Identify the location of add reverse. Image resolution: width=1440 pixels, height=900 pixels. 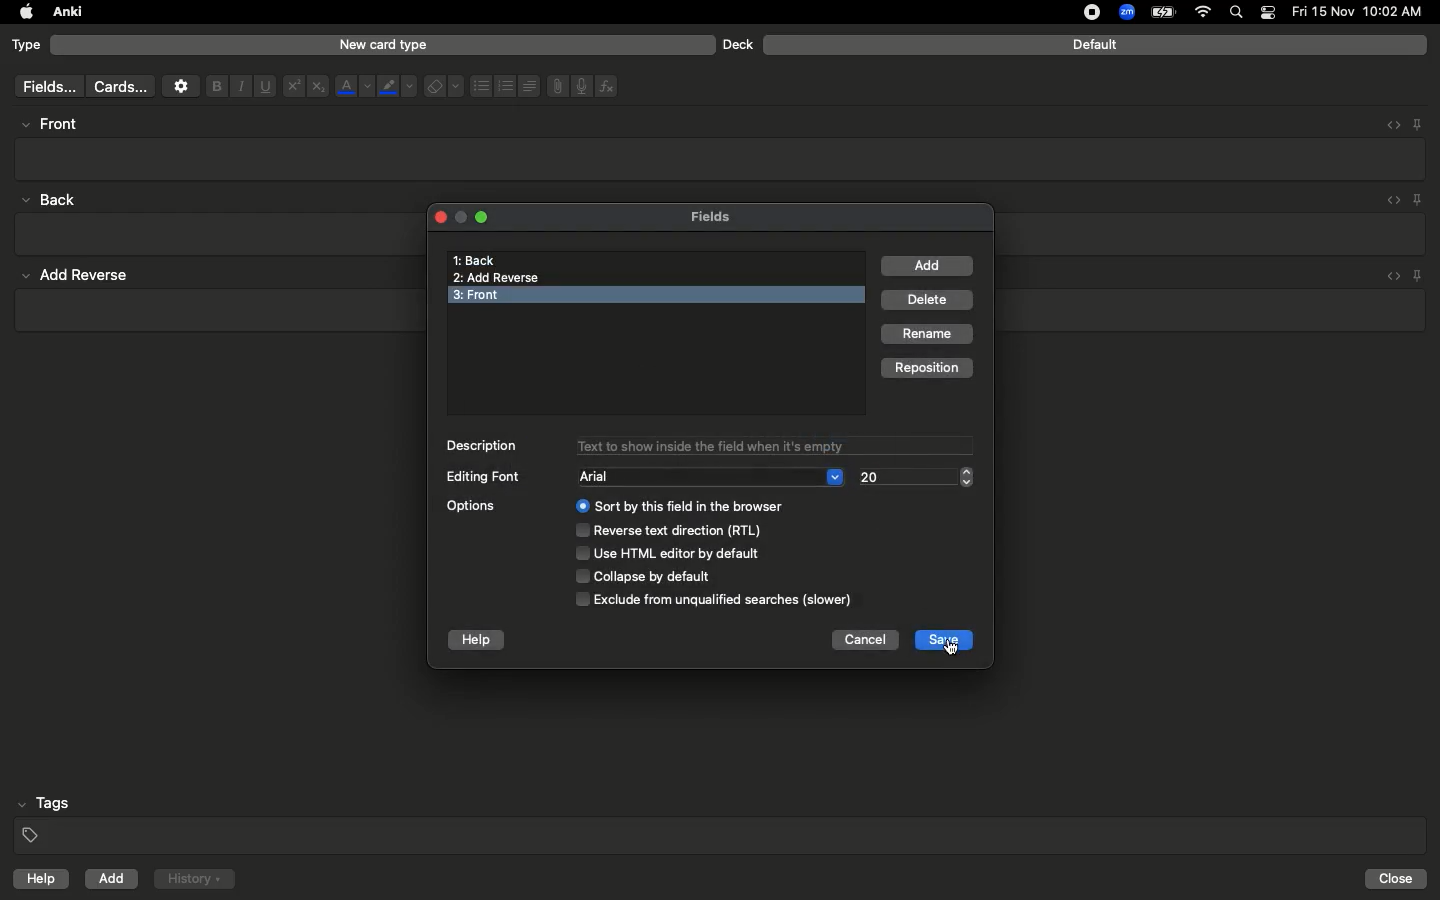
(84, 276).